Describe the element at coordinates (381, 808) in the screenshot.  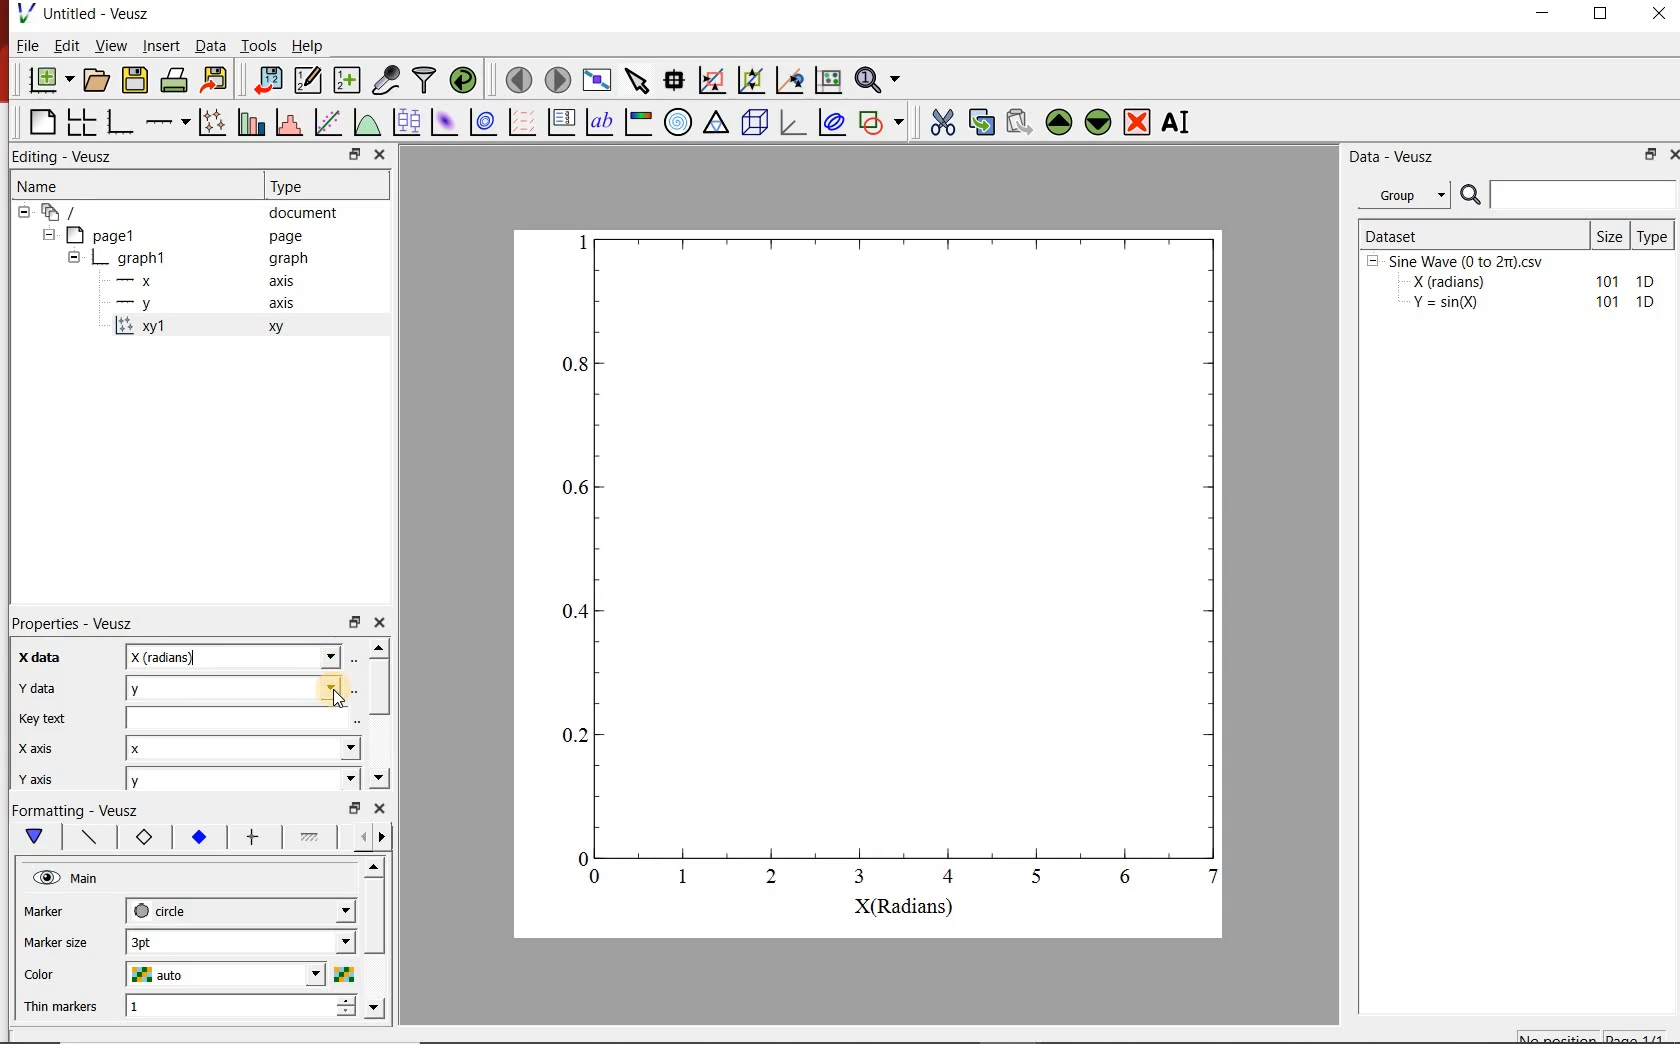
I see `Close` at that location.